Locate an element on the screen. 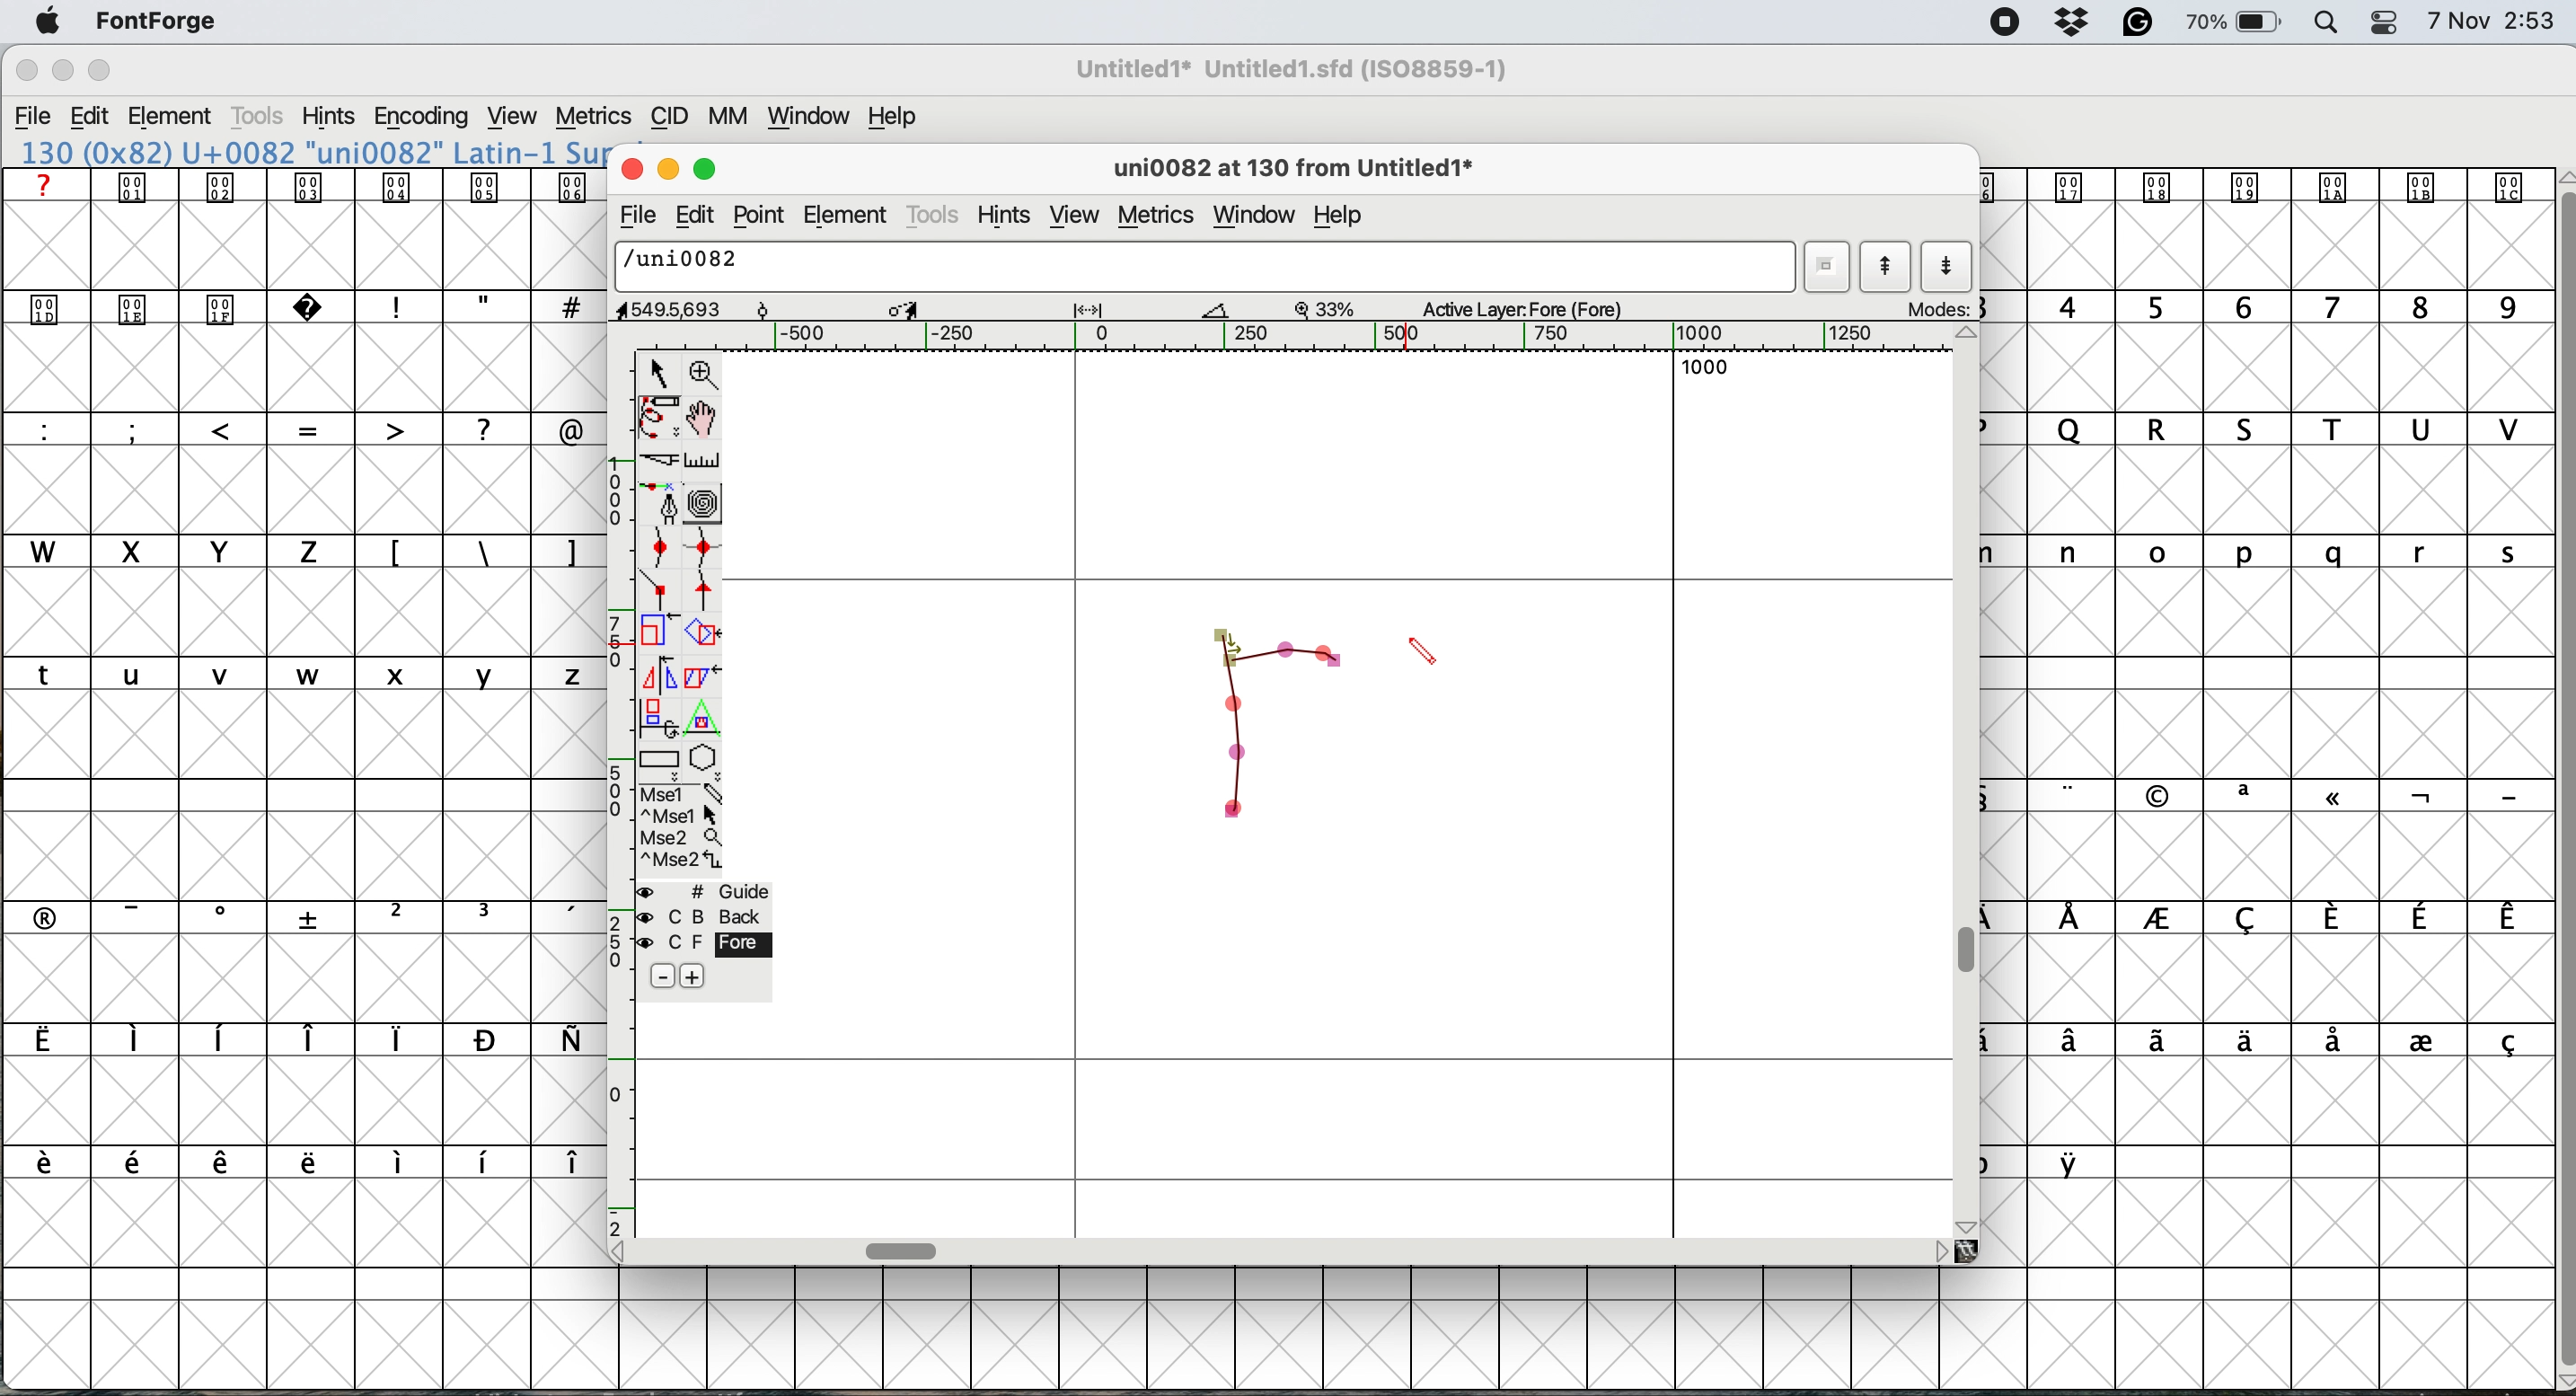 The width and height of the screenshot is (2576, 1396). show next letter is located at coordinates (1946, 269).